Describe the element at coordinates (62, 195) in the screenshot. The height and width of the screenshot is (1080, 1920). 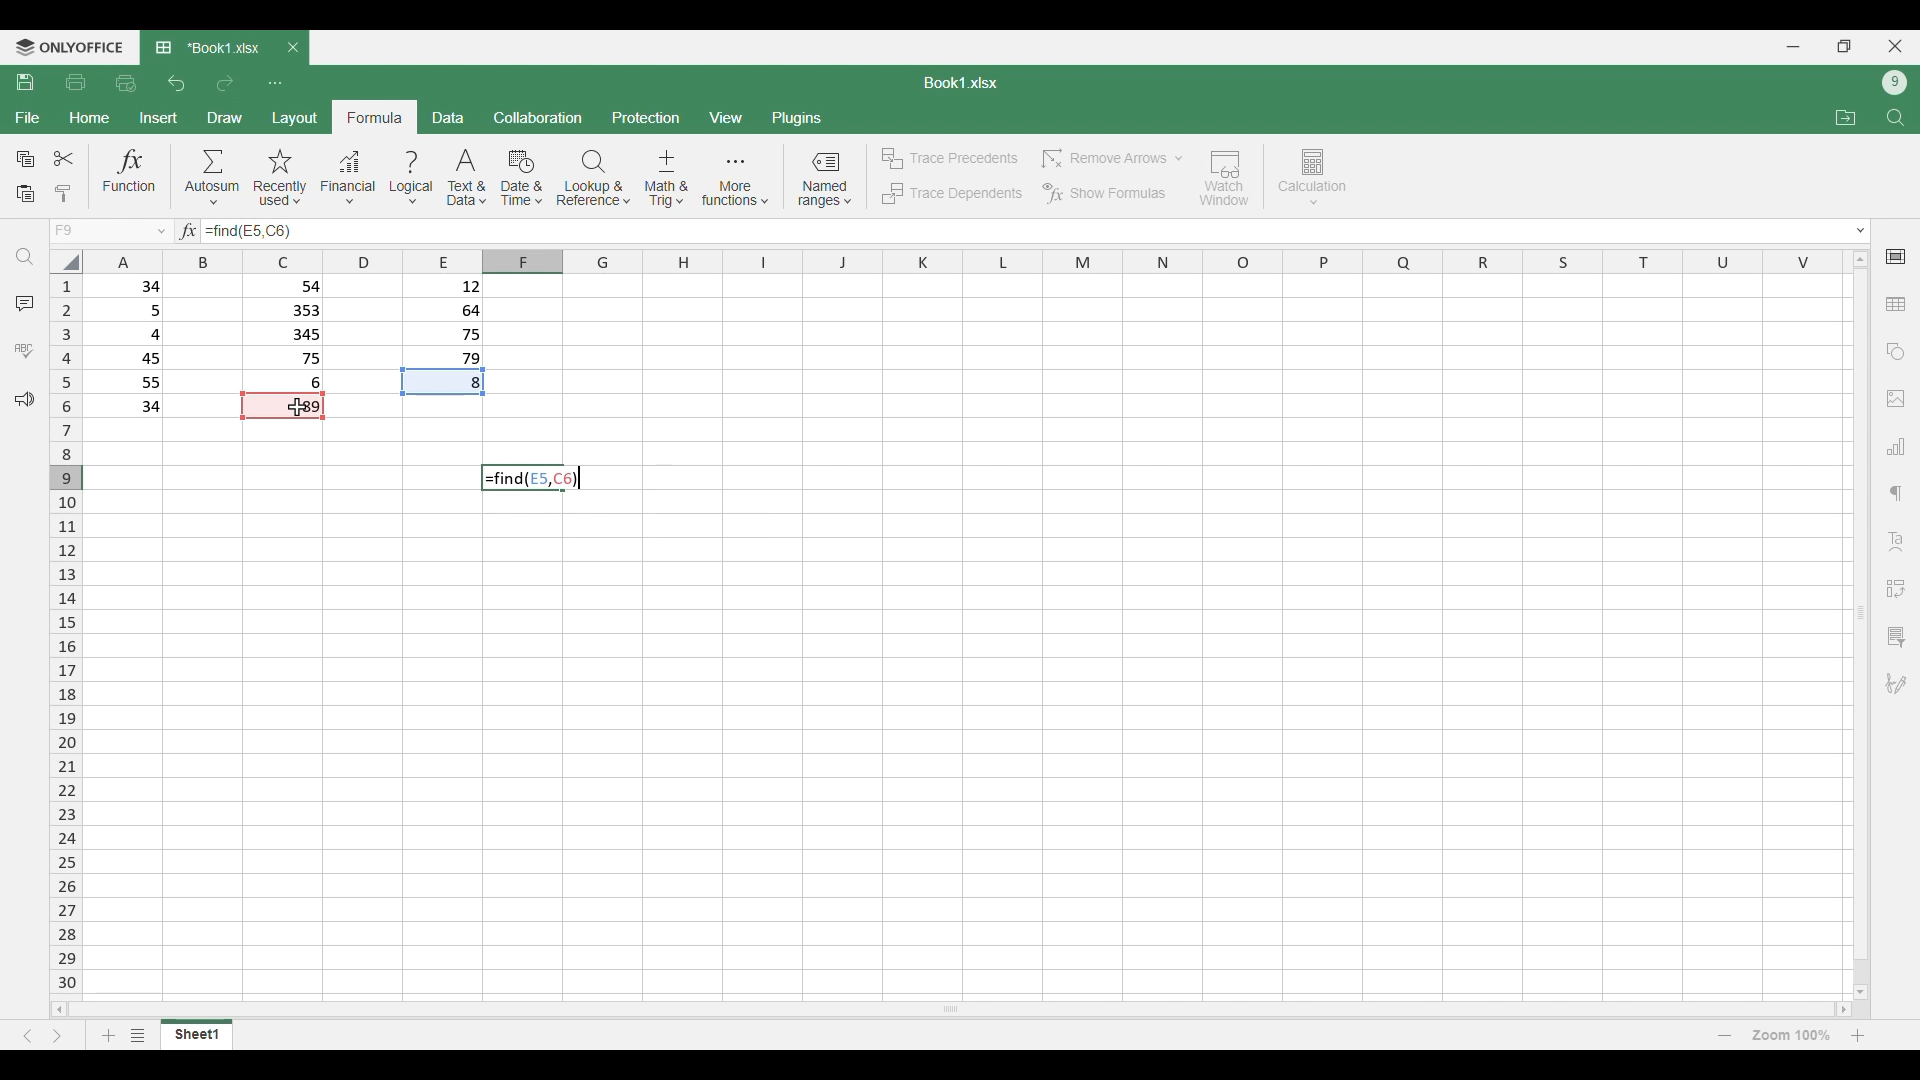
I see `Clone formatting` at that location.